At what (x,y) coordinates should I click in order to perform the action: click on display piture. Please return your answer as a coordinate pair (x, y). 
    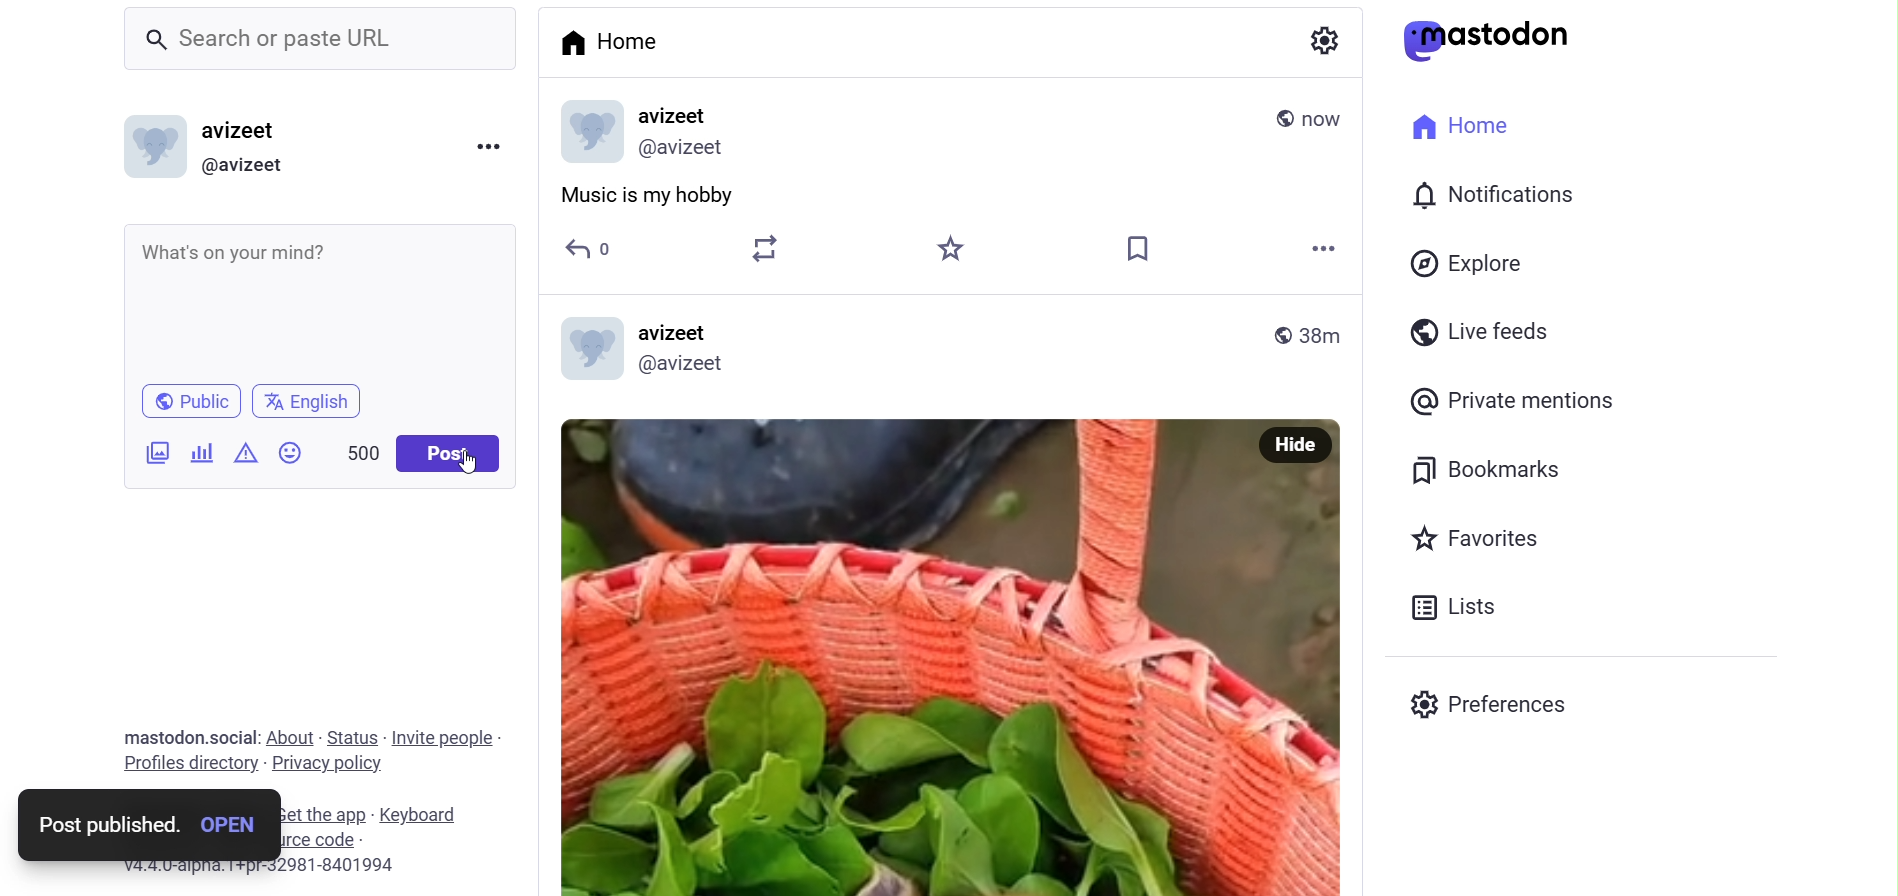
    Looking at the image, I should click on (593, 353).